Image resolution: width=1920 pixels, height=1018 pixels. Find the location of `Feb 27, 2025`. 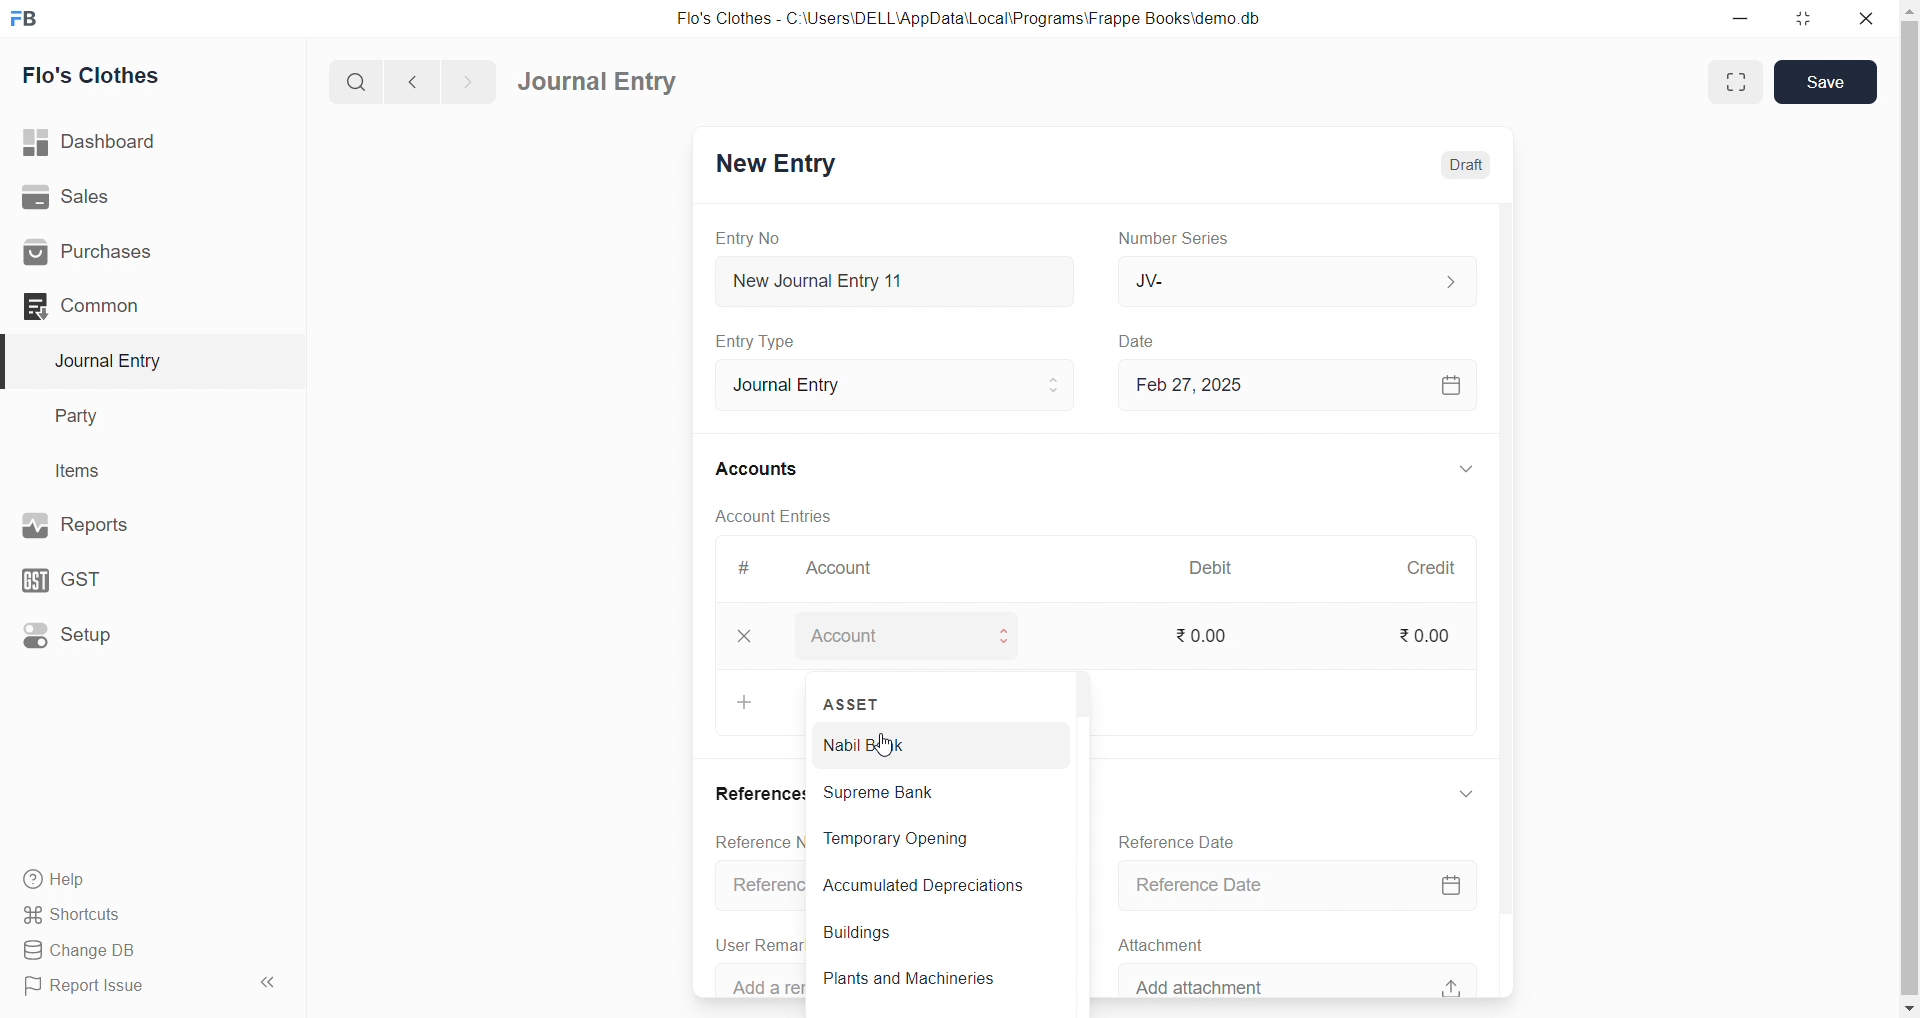

Feb 27, 2025 is located at coordinates (1306, 385).